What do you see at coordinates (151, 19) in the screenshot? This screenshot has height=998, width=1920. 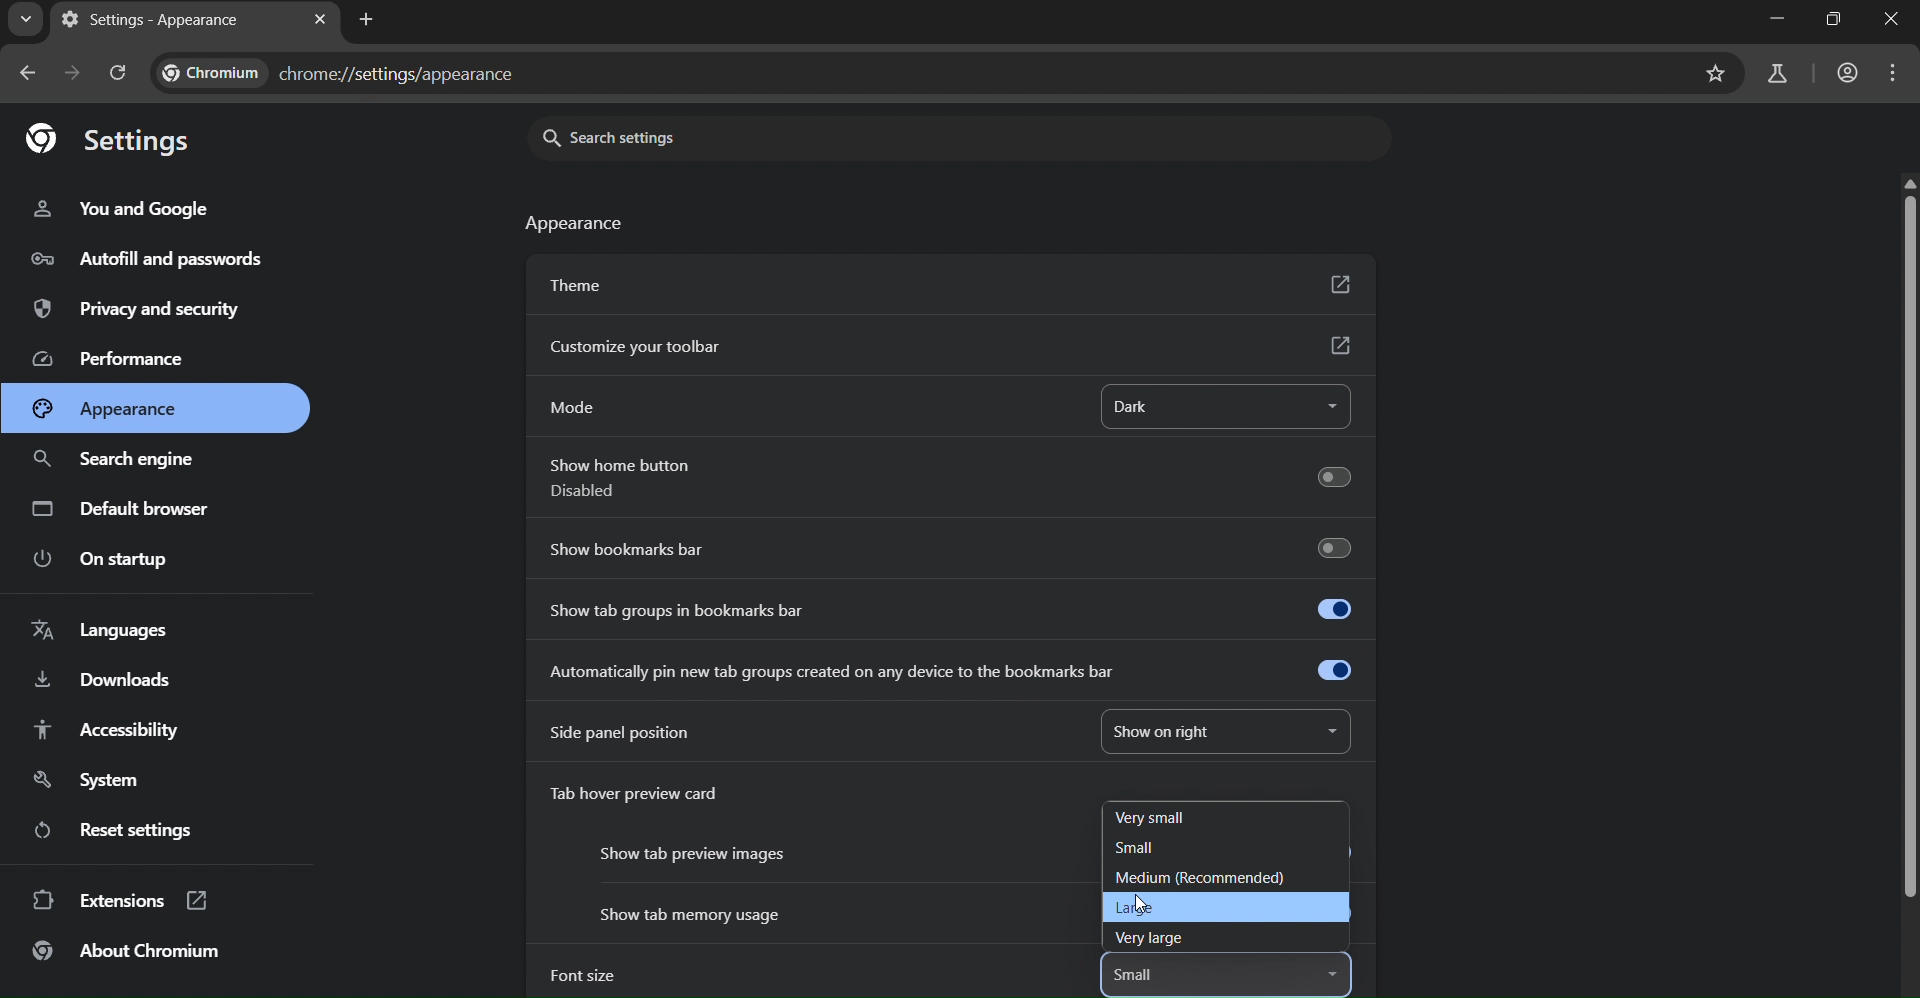 I see `currenttab` at bounding box center [151, 19].